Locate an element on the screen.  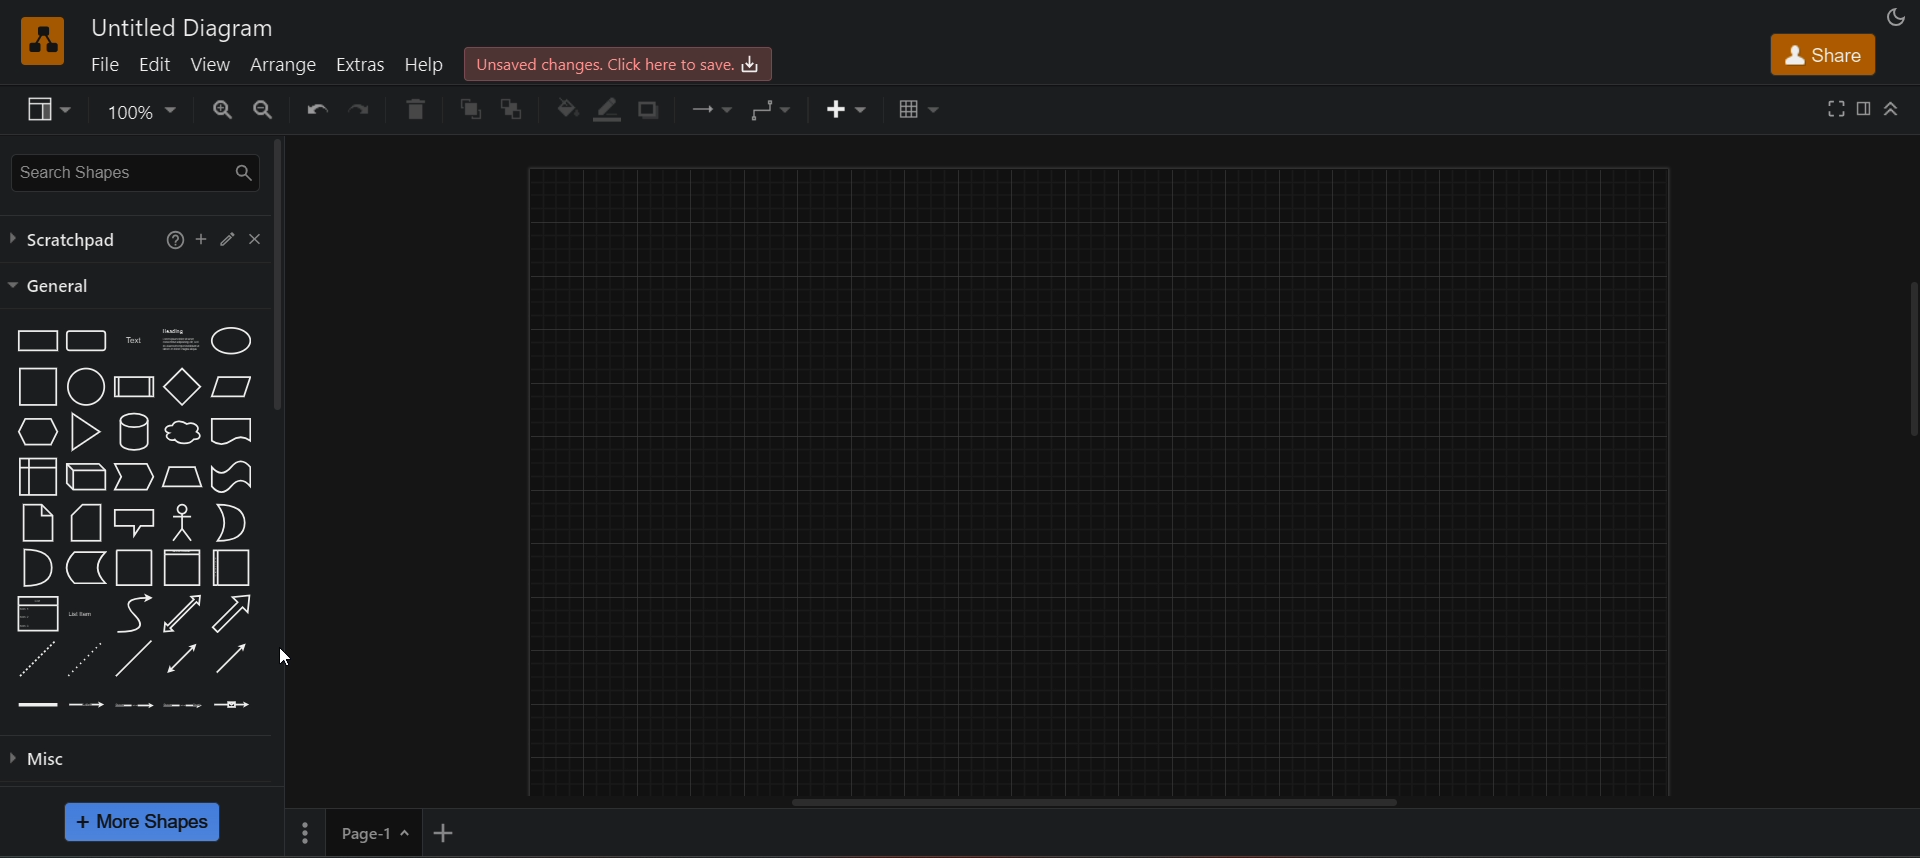
add new page is located at coordinates (448, 830).